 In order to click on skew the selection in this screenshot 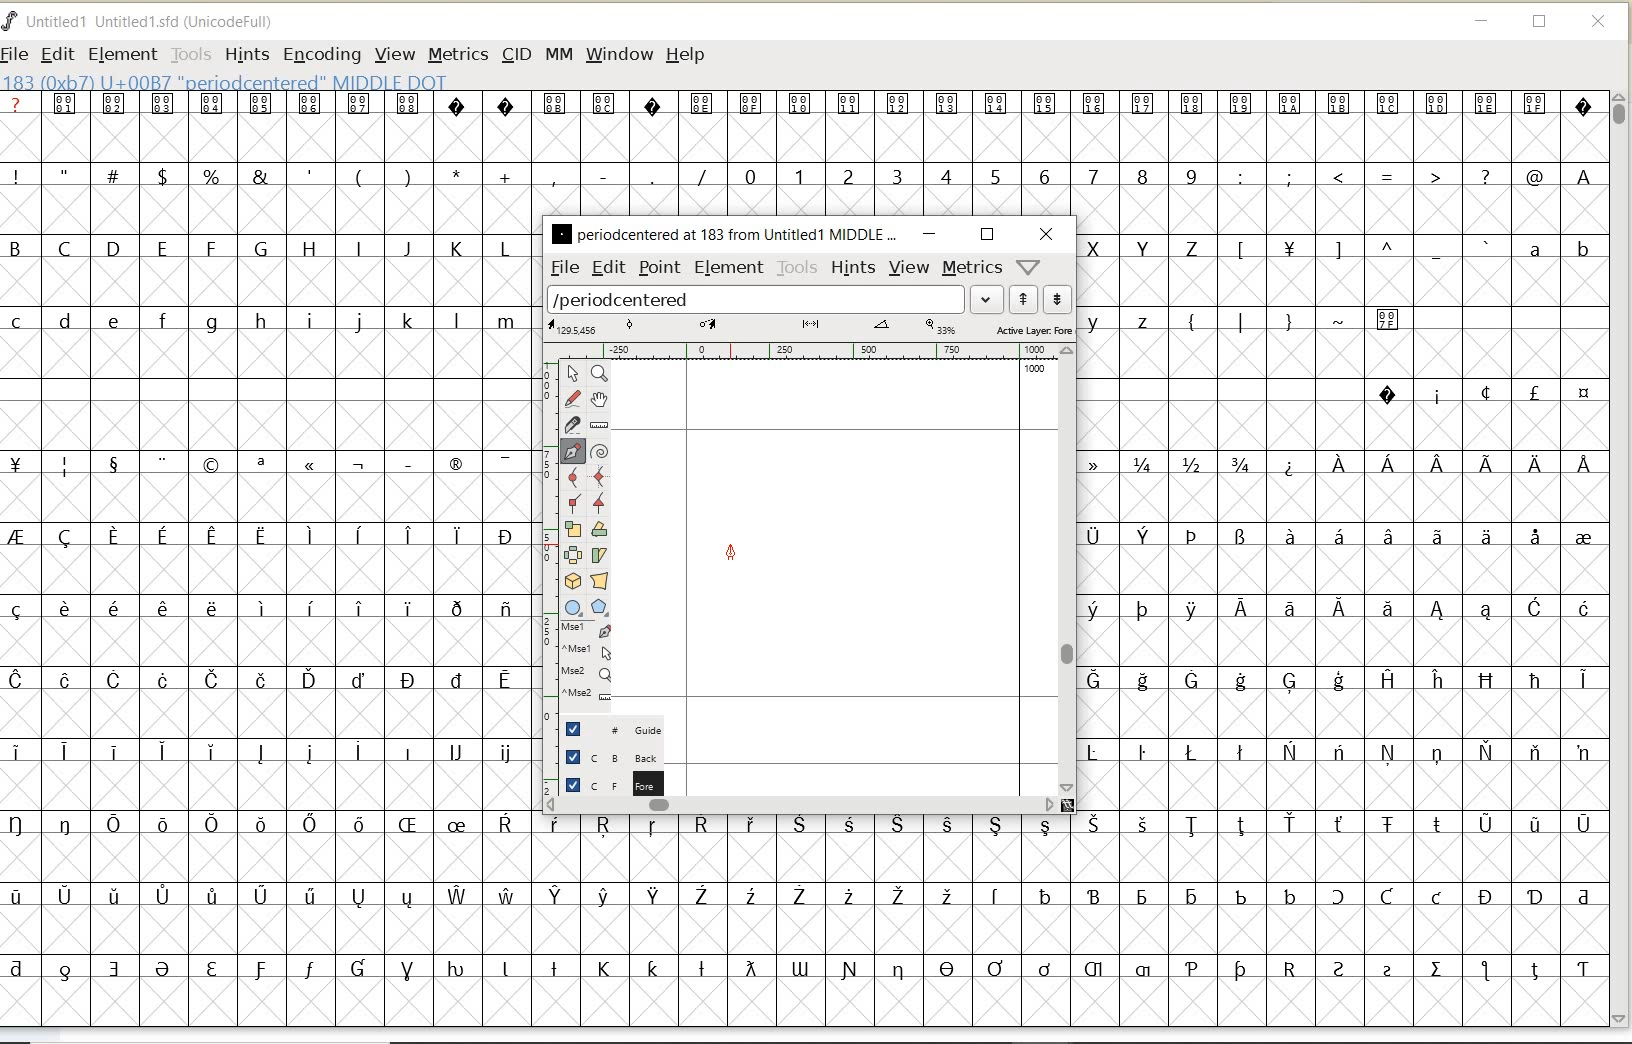, I will do `click(600, 553)`.